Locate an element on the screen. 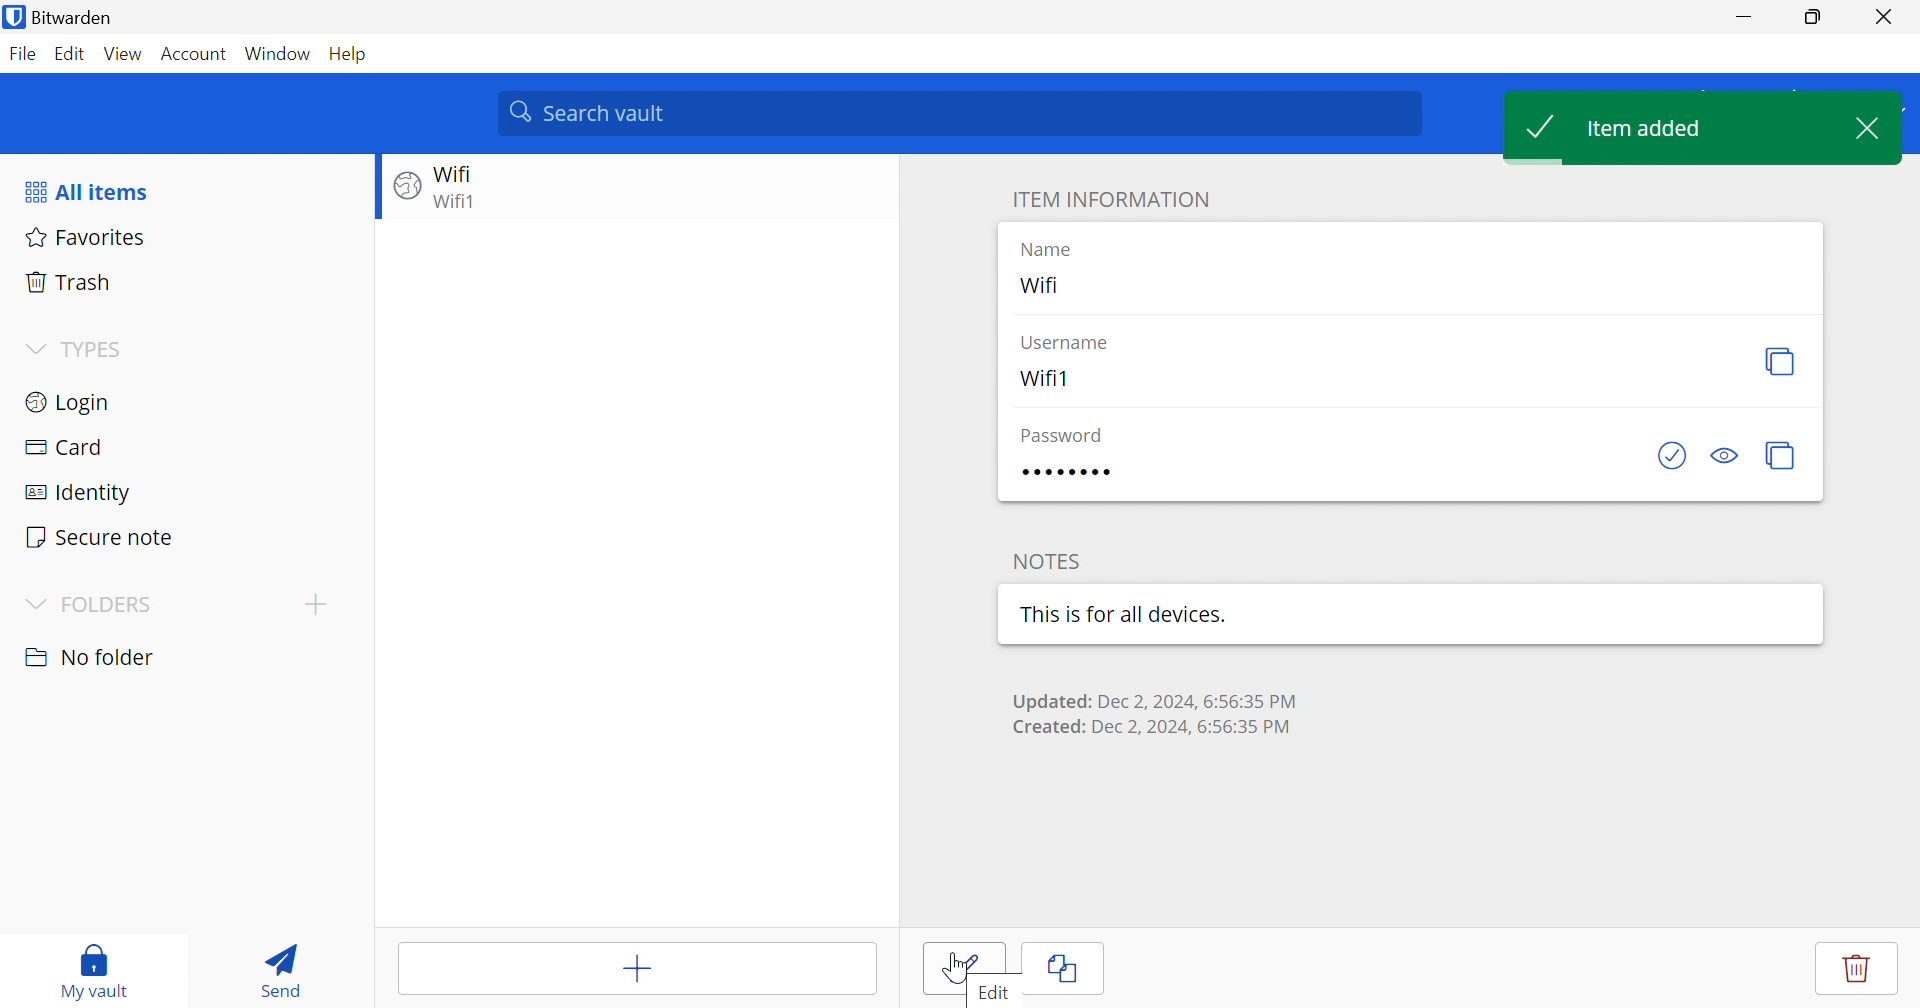 The image size is (1920, 1008). Website logo is located at coordinates (407, 180).